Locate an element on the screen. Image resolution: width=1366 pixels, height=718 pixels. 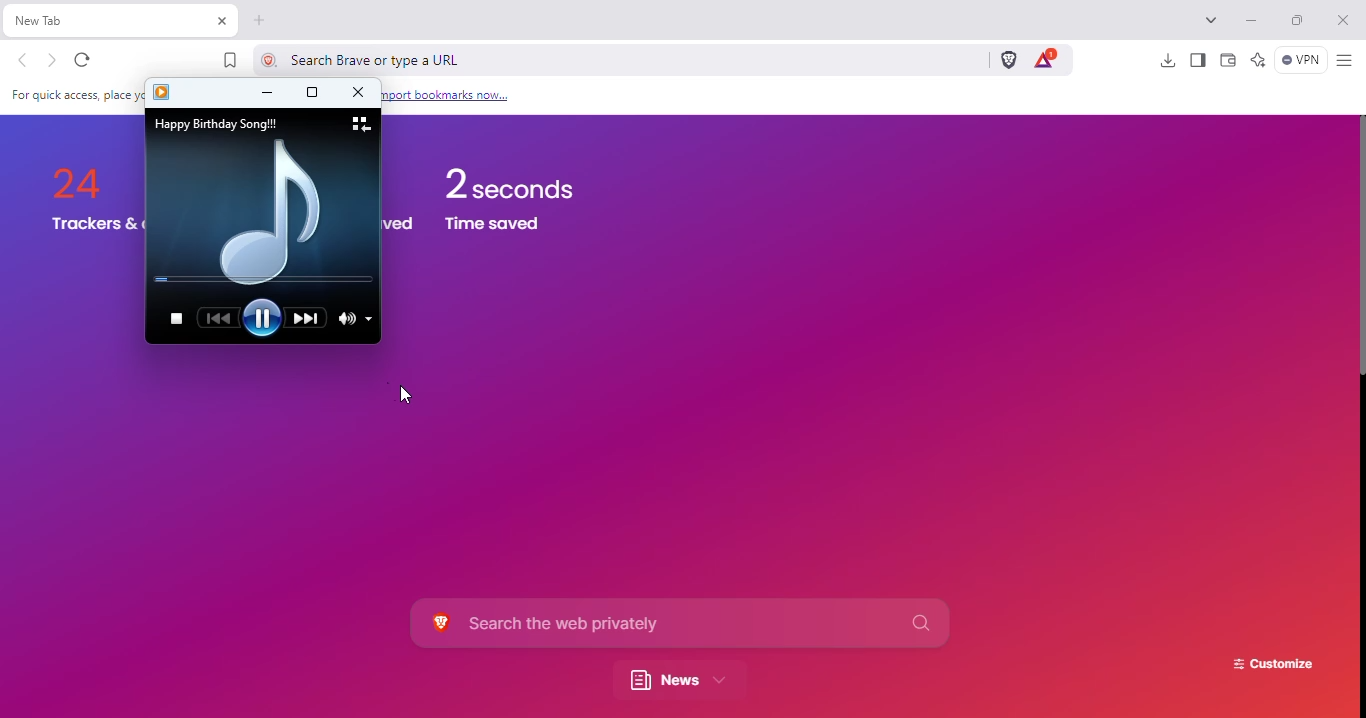
cursor is located at coordinates (406, 395).